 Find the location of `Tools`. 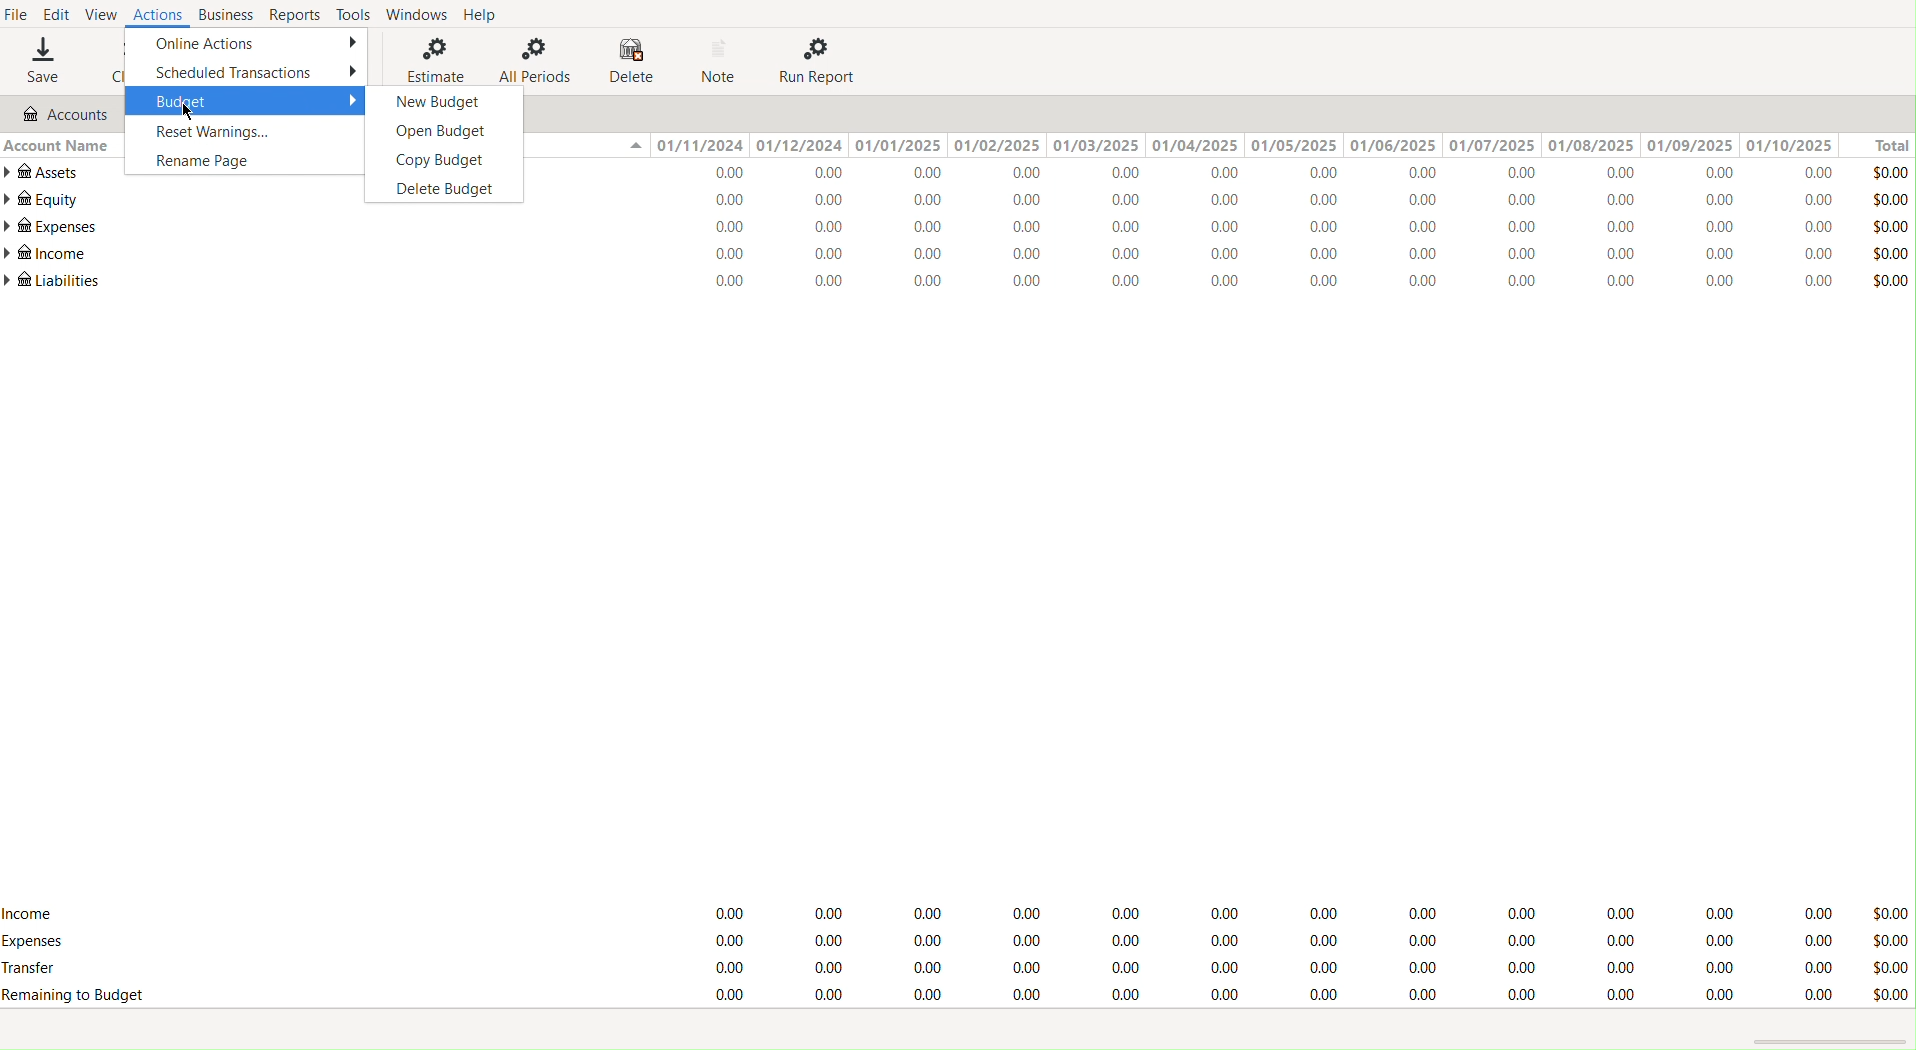

Tools is located at coordinates (350, 16).